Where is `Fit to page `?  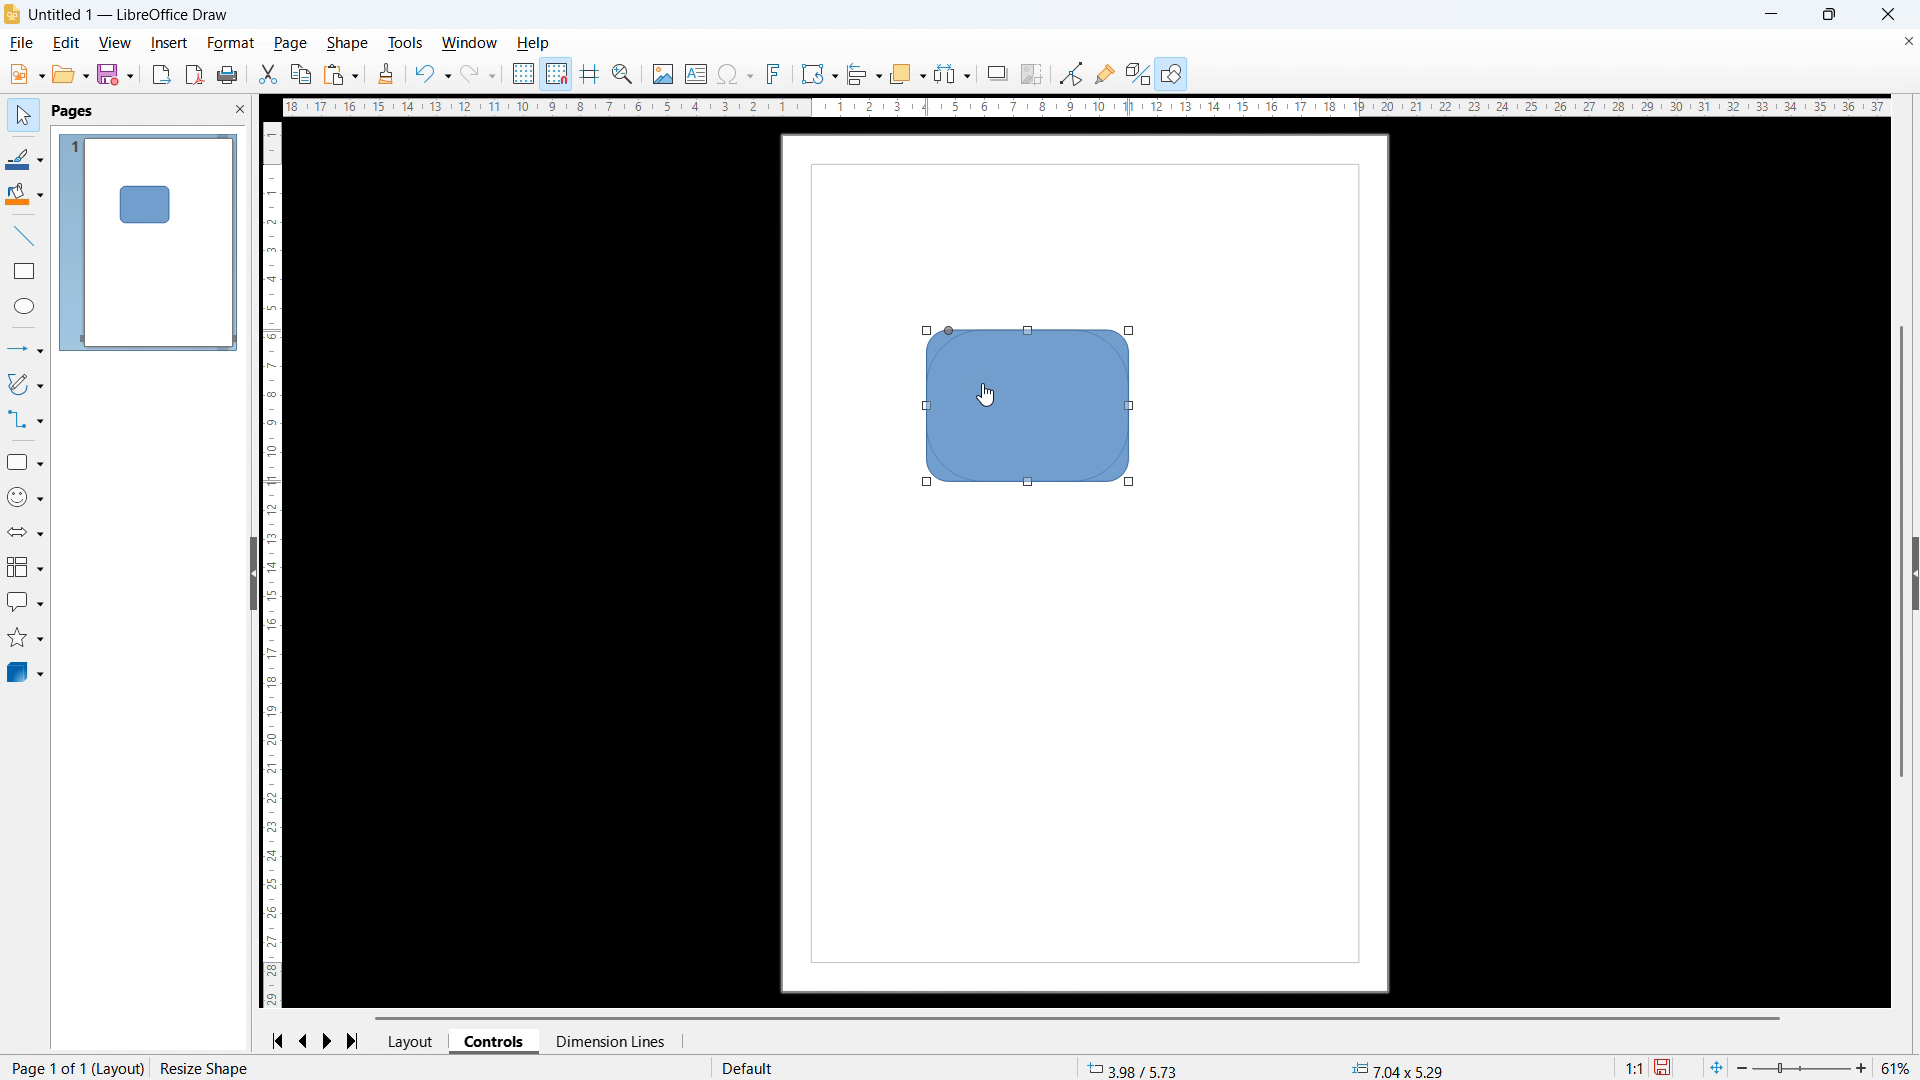
Fit to page  is located at coordinates (1718, 1066).